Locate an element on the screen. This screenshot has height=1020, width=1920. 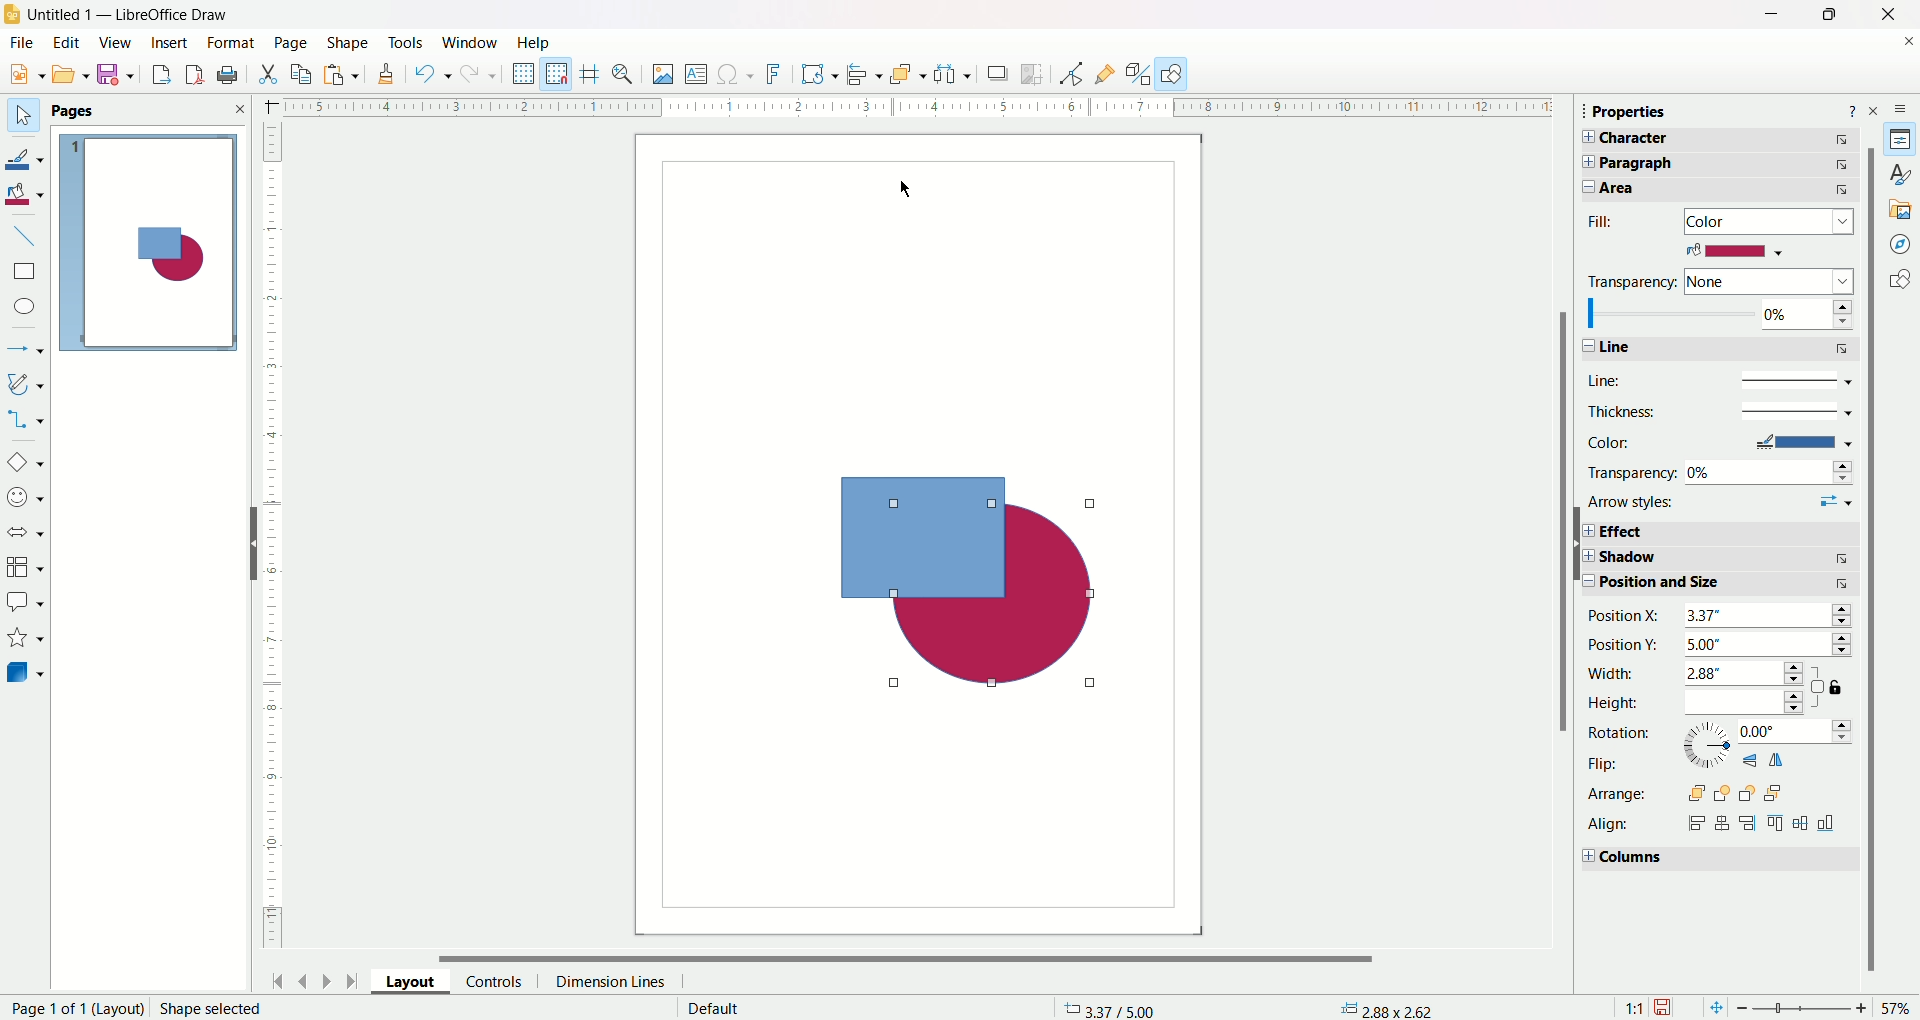
transformation is located at coordinates (821, 73).